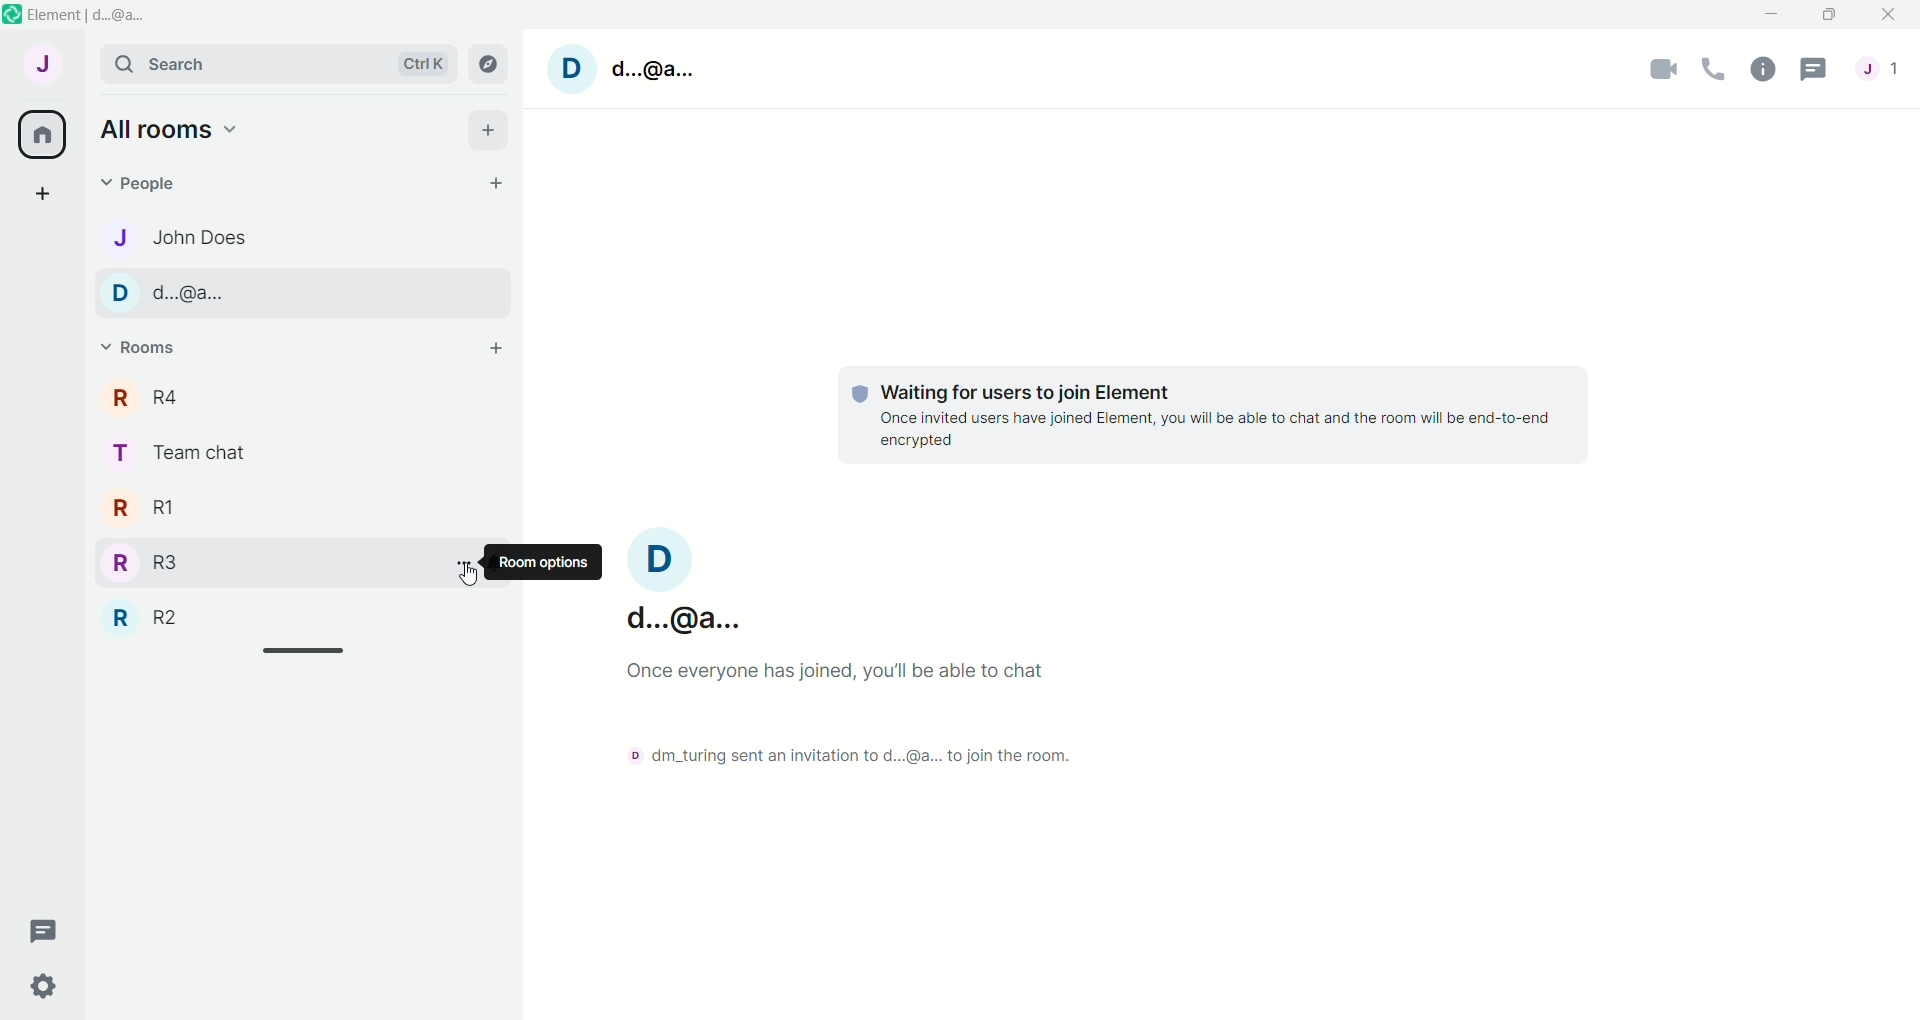 The image size is (1920, 1020). Describe the element at coordinates (147, 184) in the screenshot. I see `people` at that location.